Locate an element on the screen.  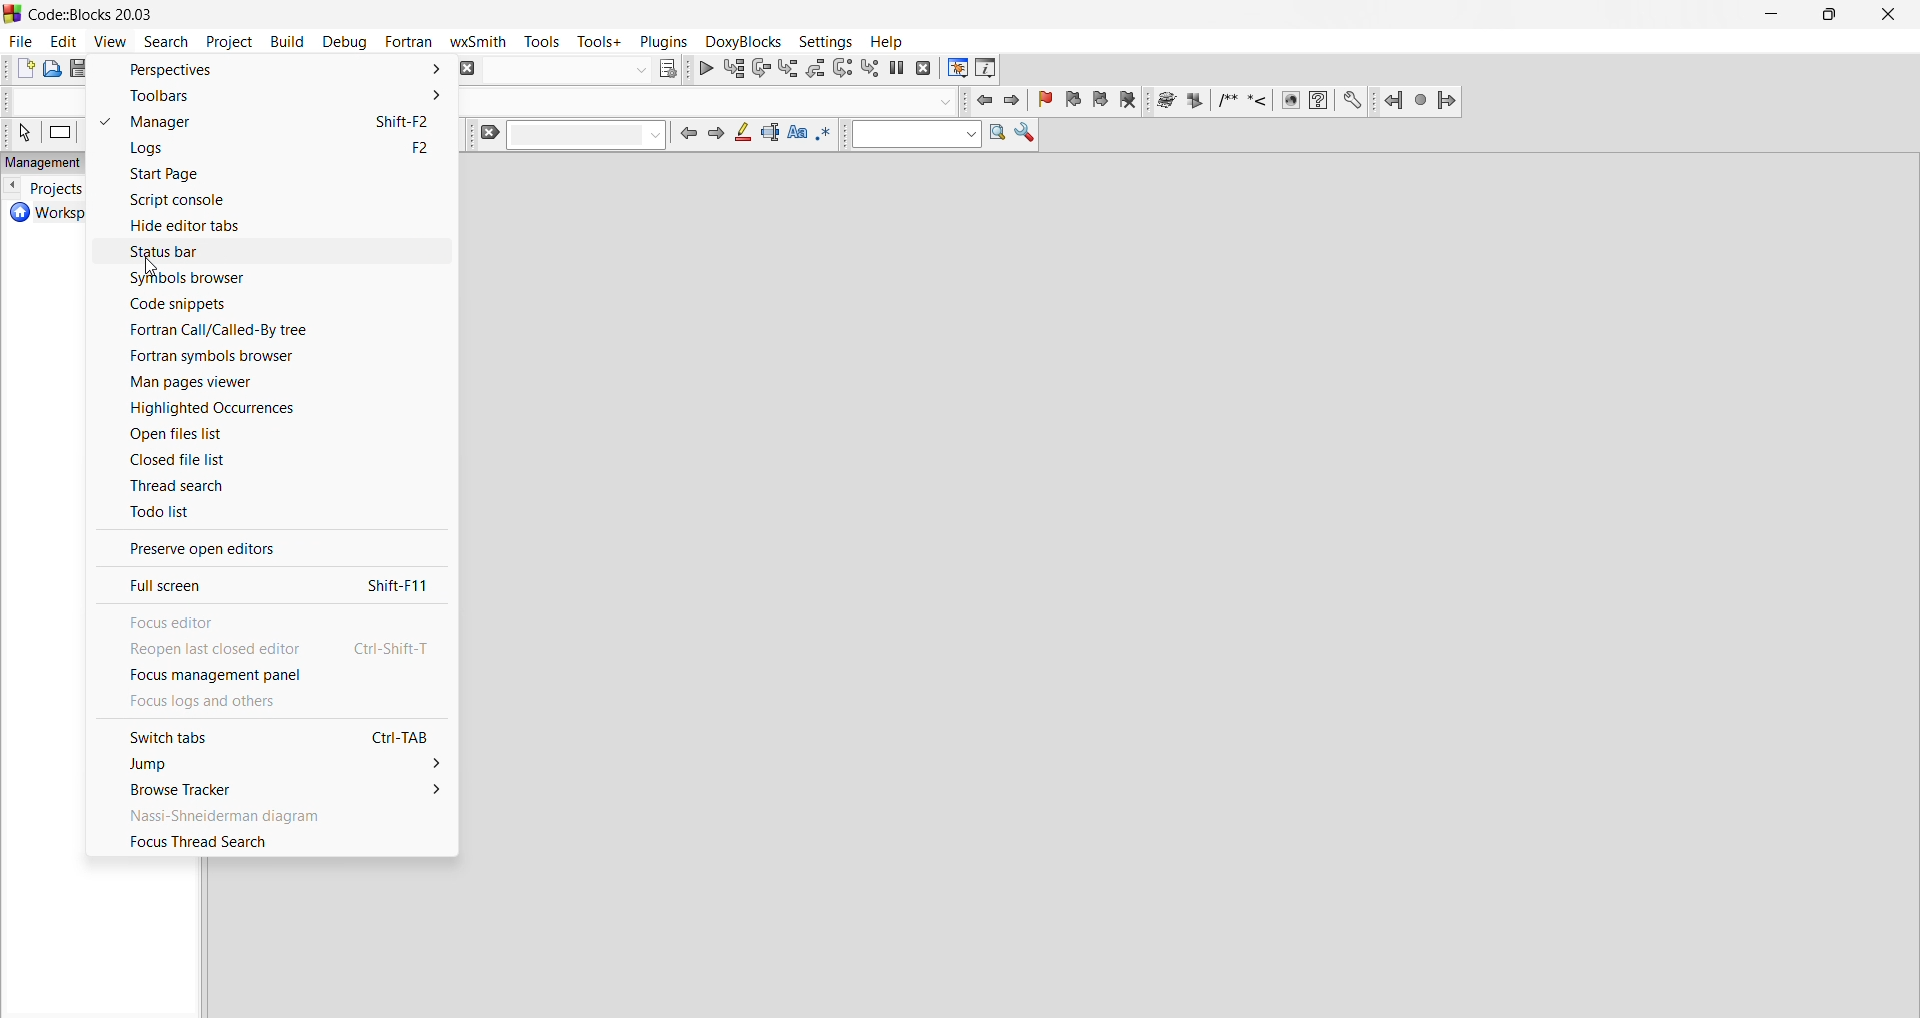
debugging window is located at coordinates (957, 69).